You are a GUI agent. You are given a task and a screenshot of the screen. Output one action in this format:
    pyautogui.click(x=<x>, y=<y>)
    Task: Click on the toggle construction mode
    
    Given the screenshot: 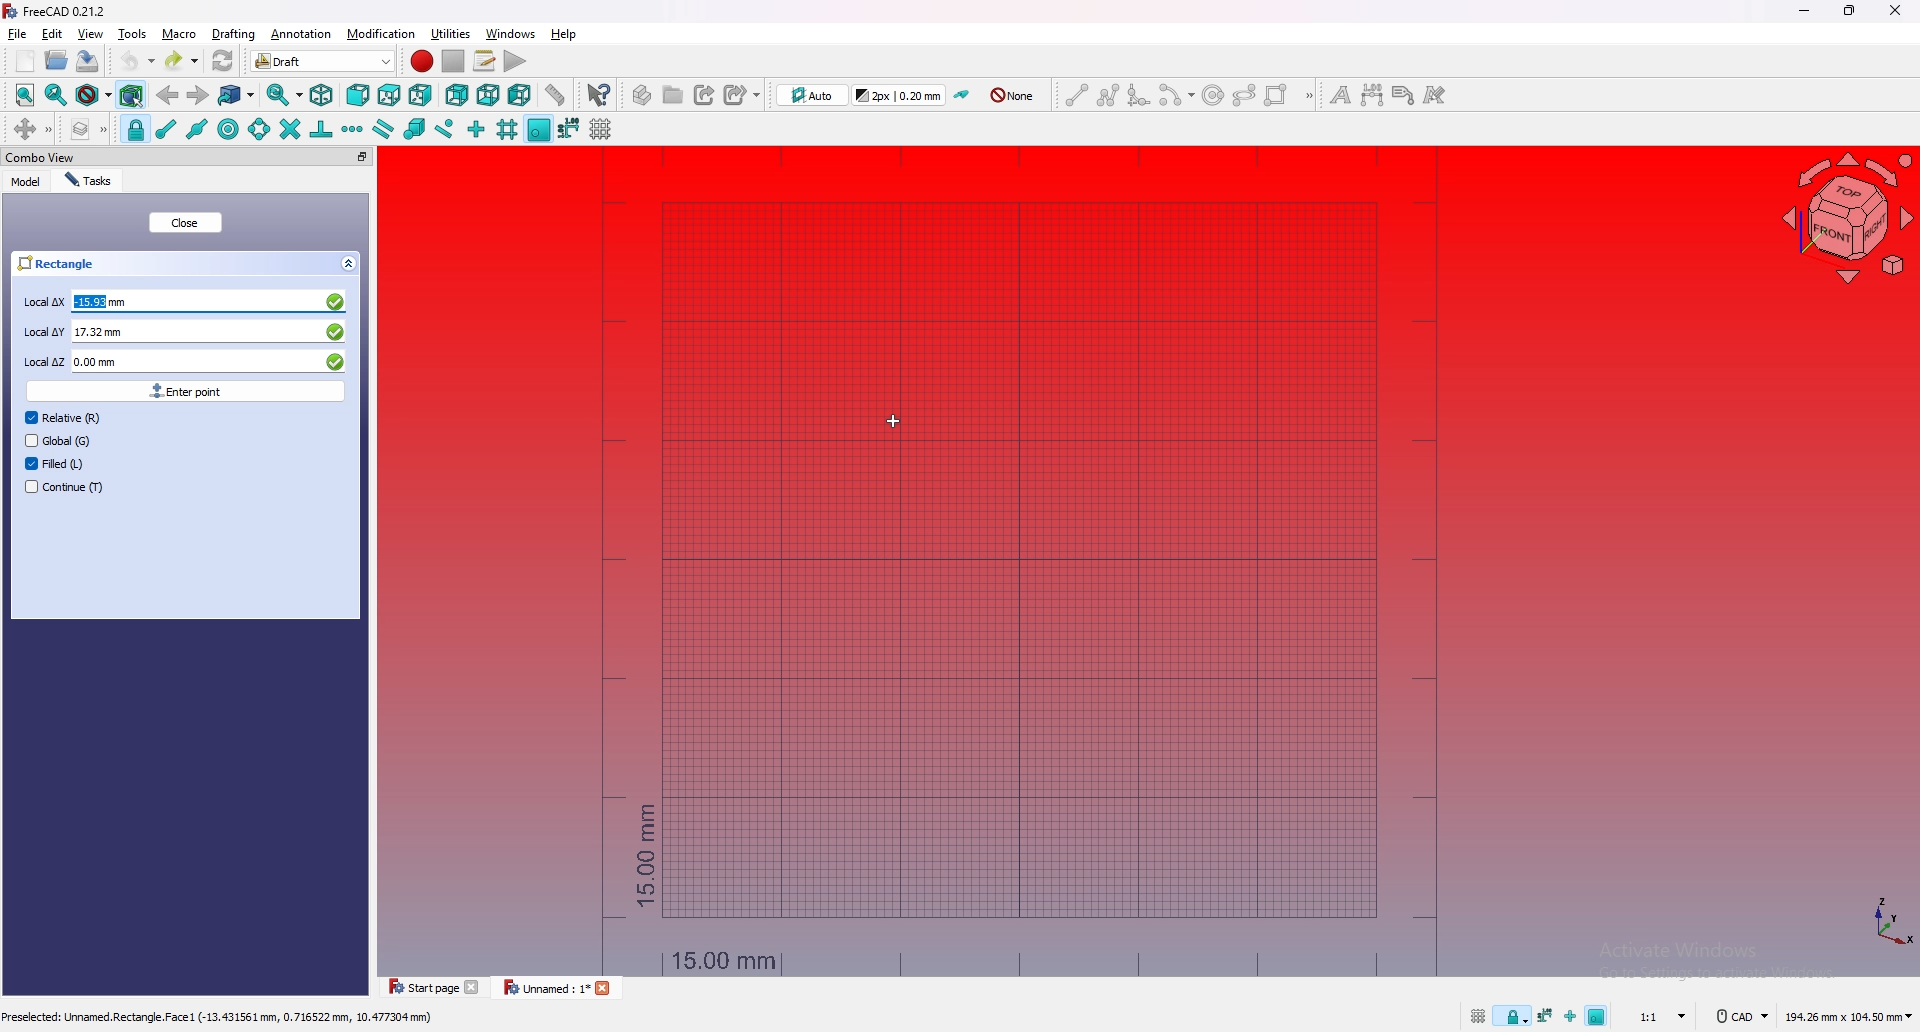 What is the action you would take?
    pyautogui.click(x=963, y=95)
    